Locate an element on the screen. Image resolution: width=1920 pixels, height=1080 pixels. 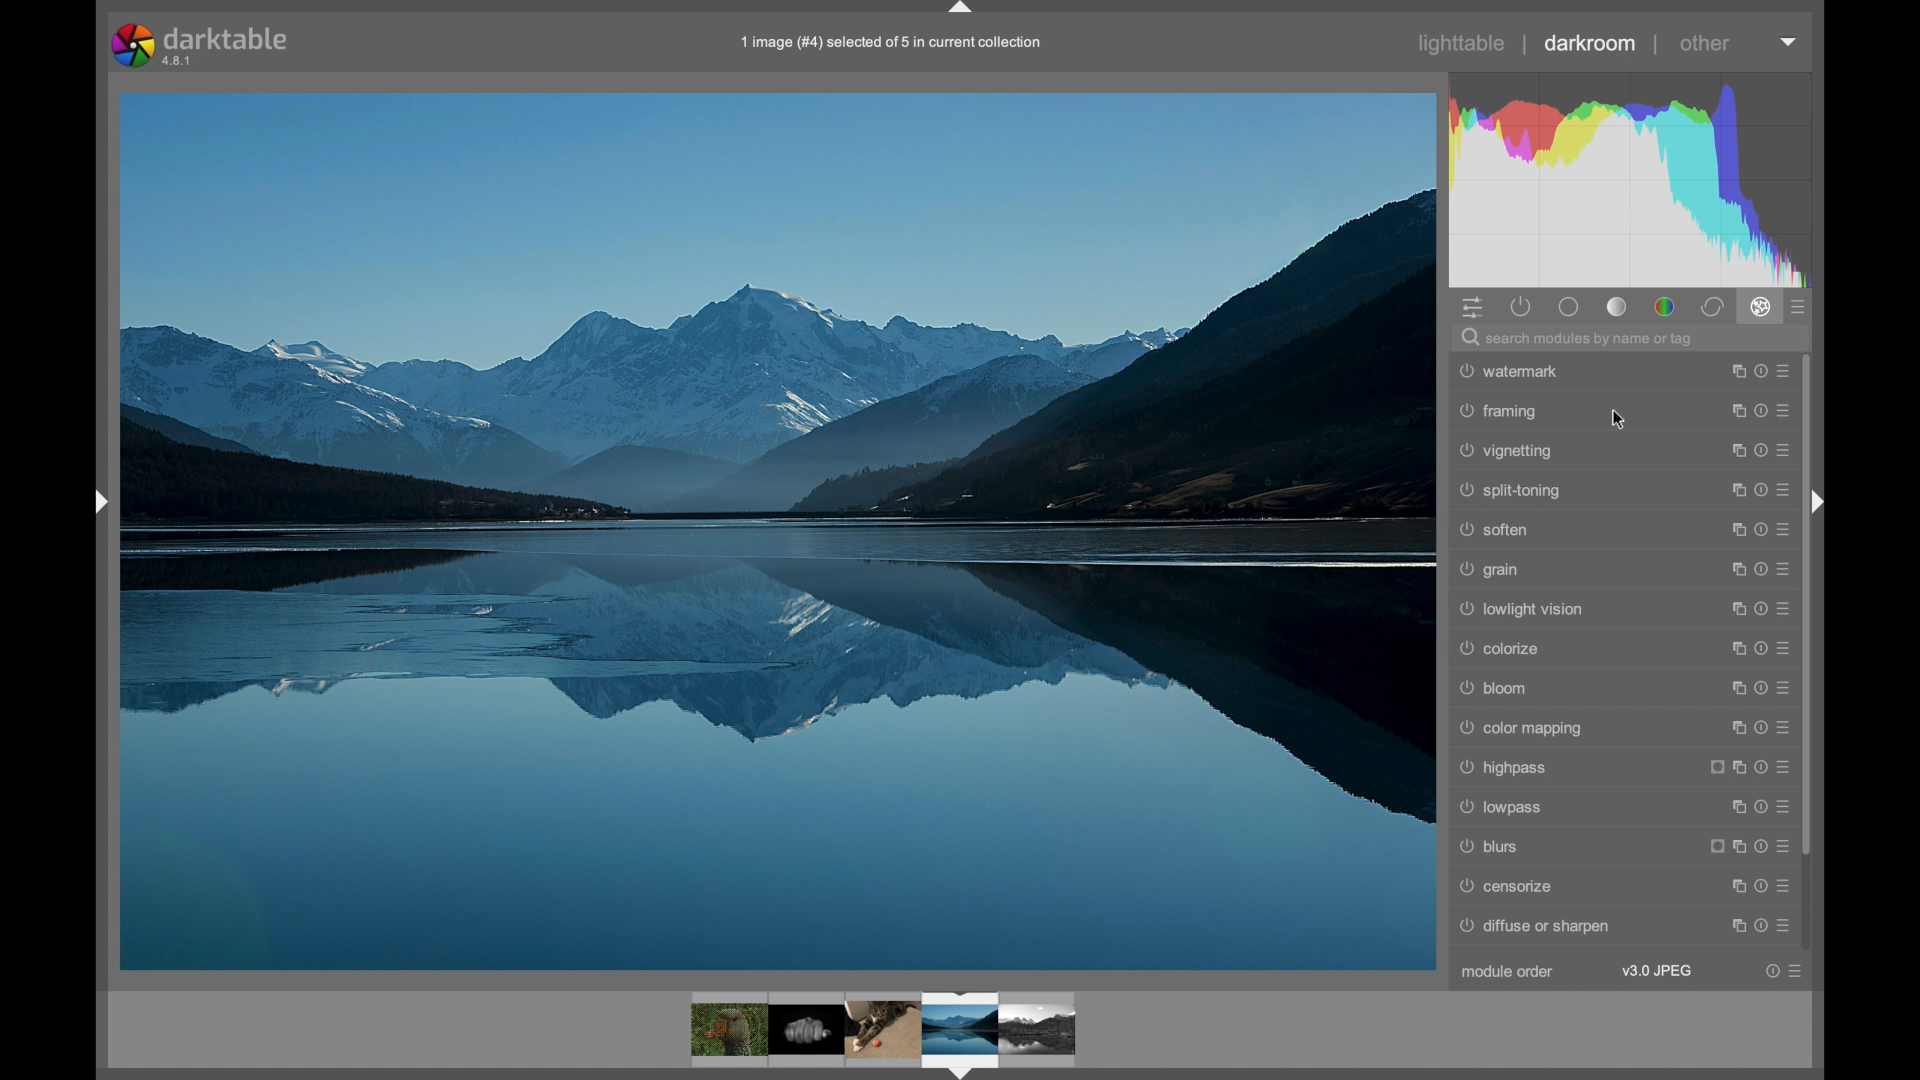
correct is located at coordinates (1714, 306).